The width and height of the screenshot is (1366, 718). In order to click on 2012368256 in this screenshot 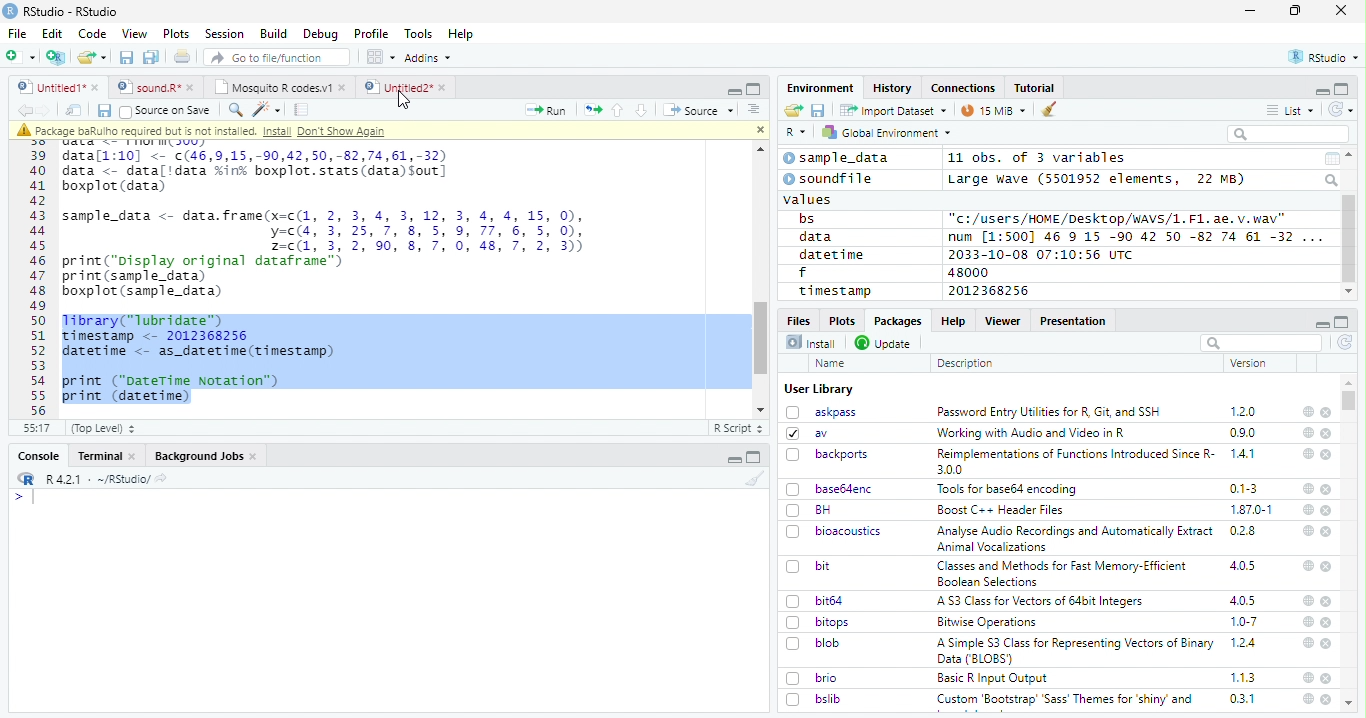, I will do `click(992, 291)`.